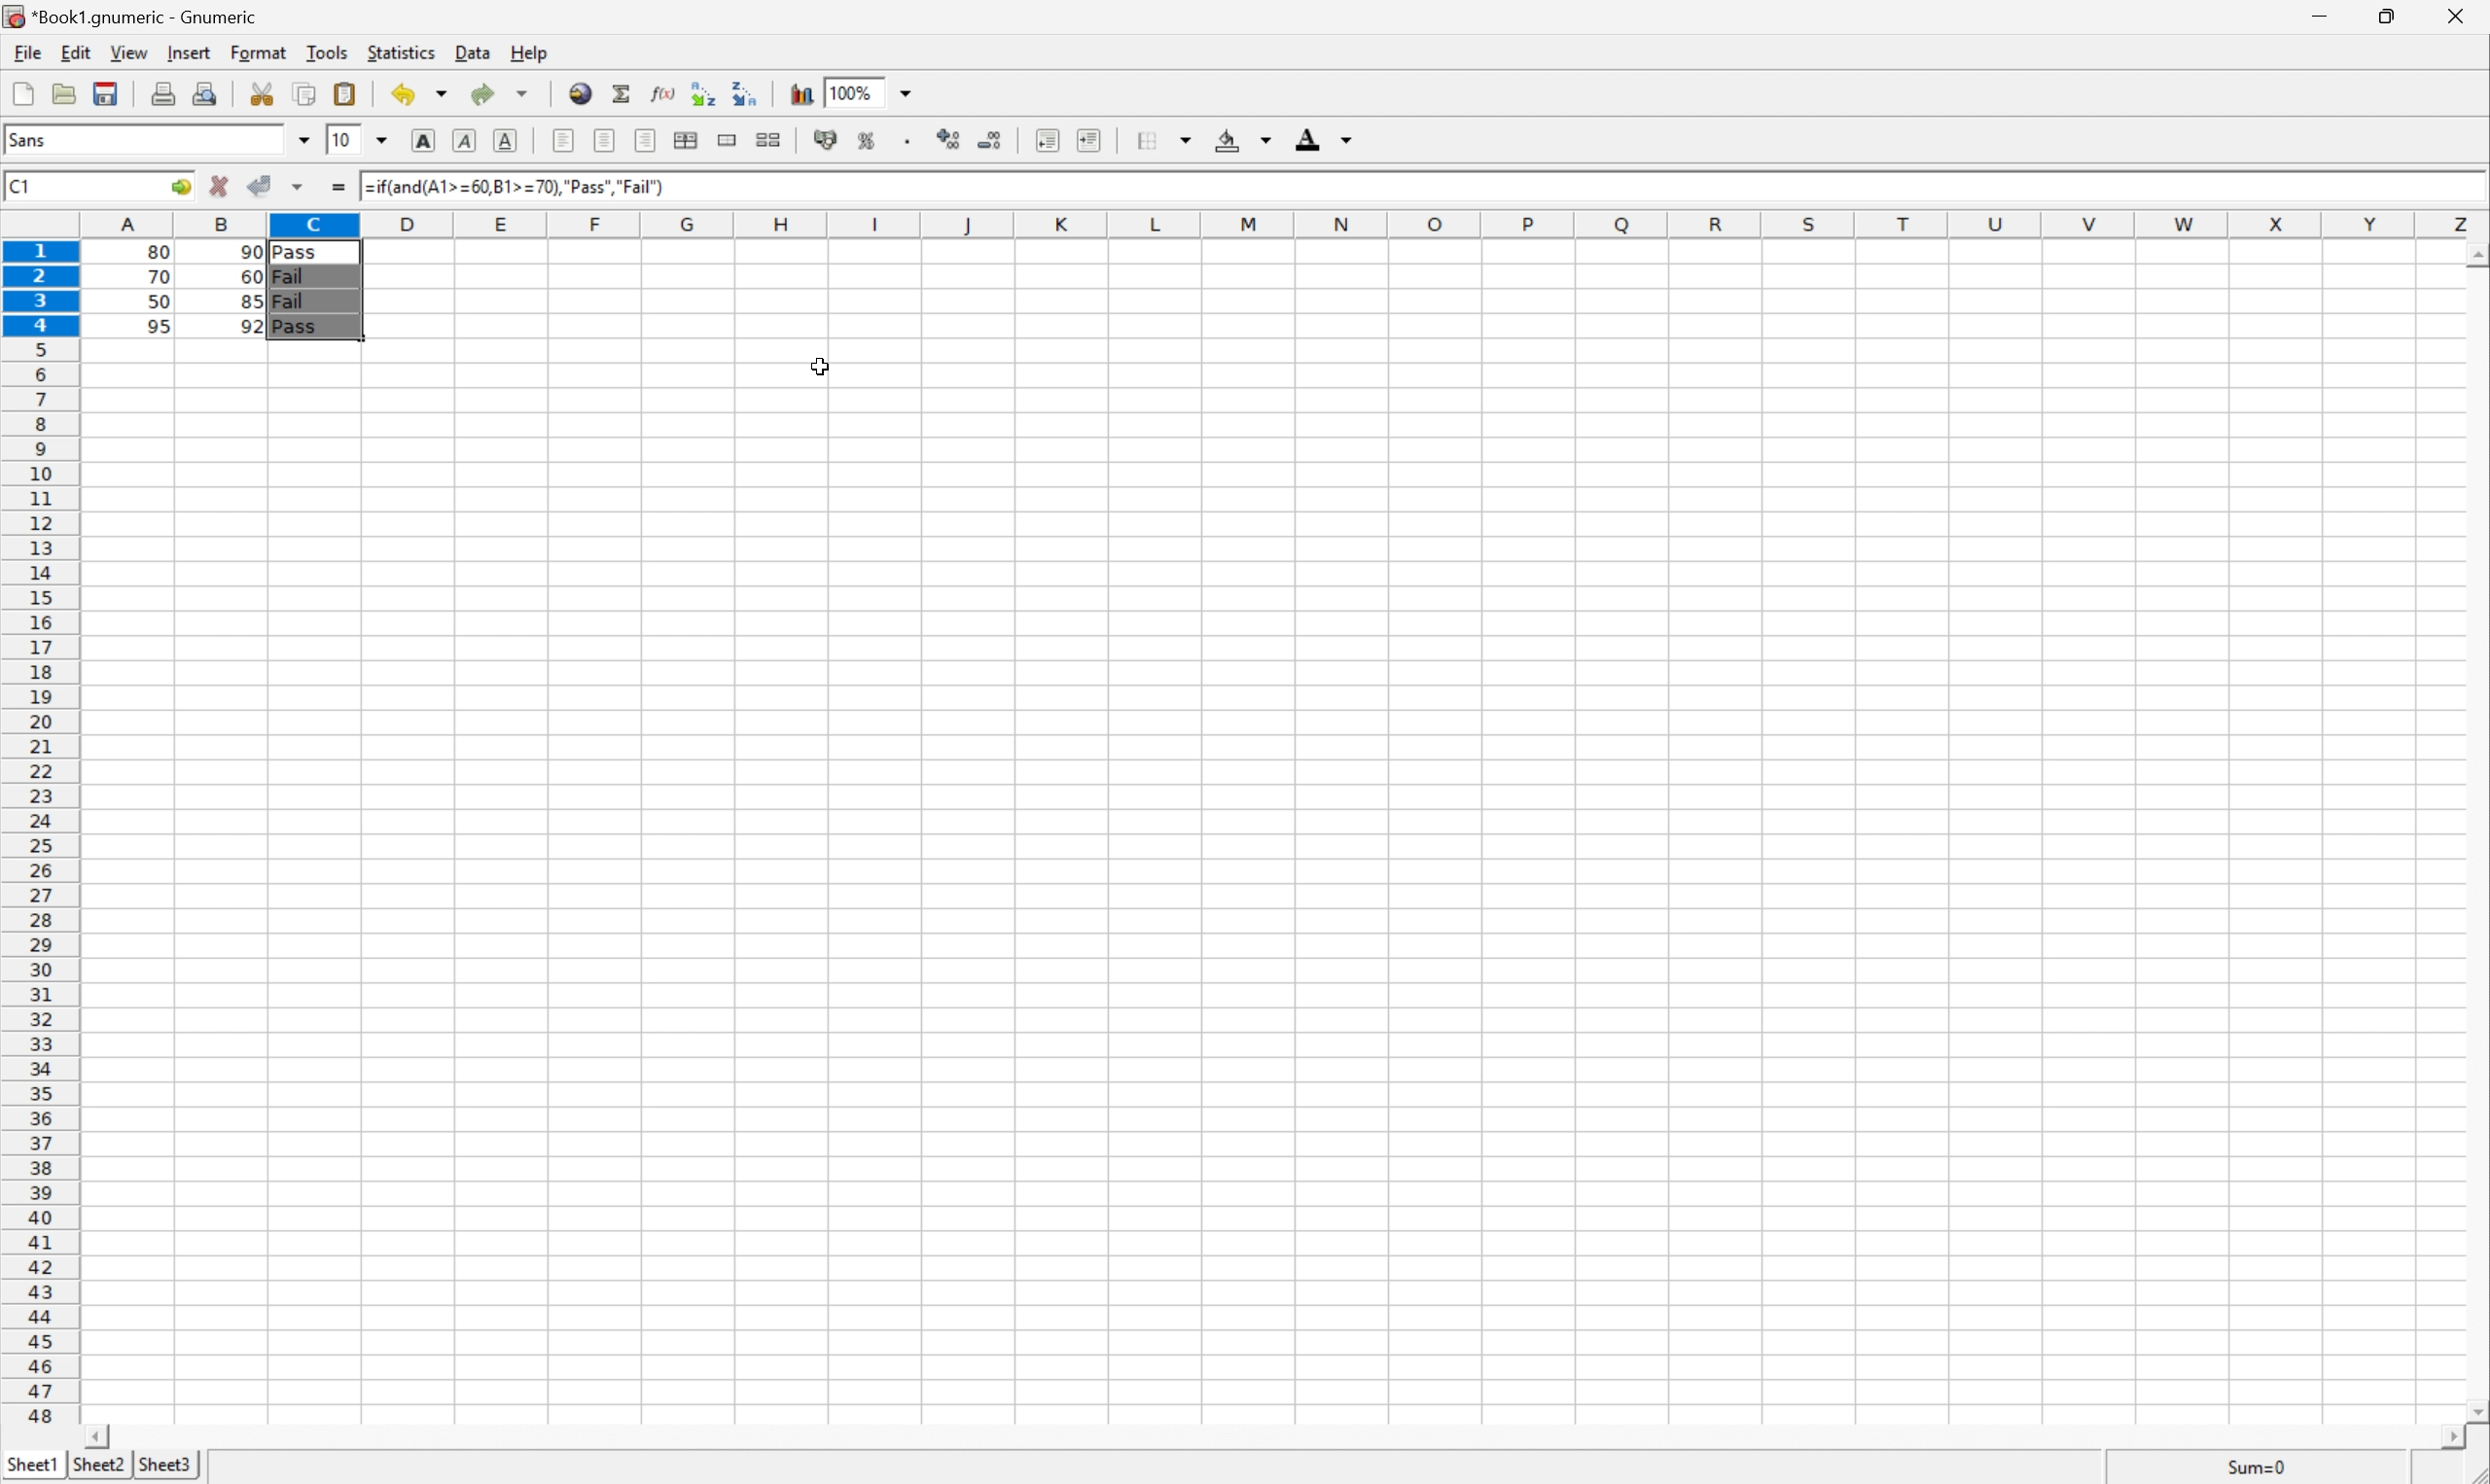  What do you see at coordinates (825, 140) in the screenshot?
I see `Format the selection as accounting` at bounding box center [825, 140].